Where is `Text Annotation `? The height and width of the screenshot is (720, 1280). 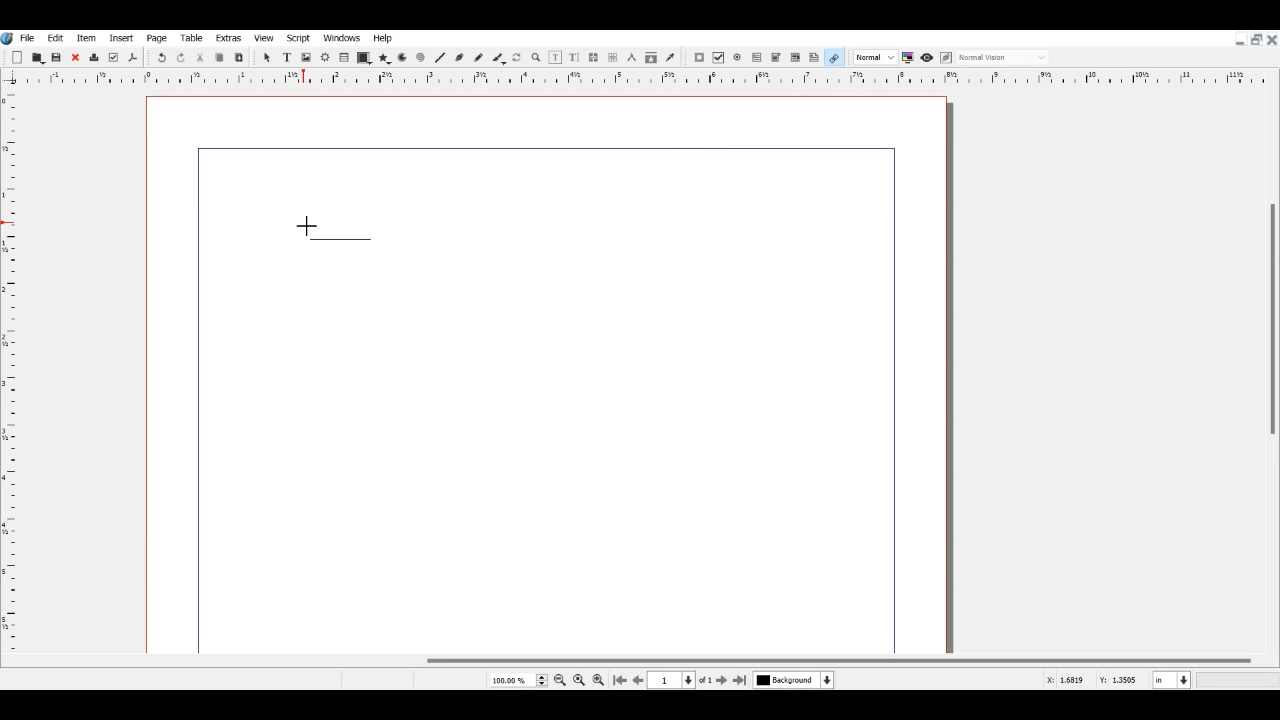 Text Annotation  is located at coordinates (815, 57).